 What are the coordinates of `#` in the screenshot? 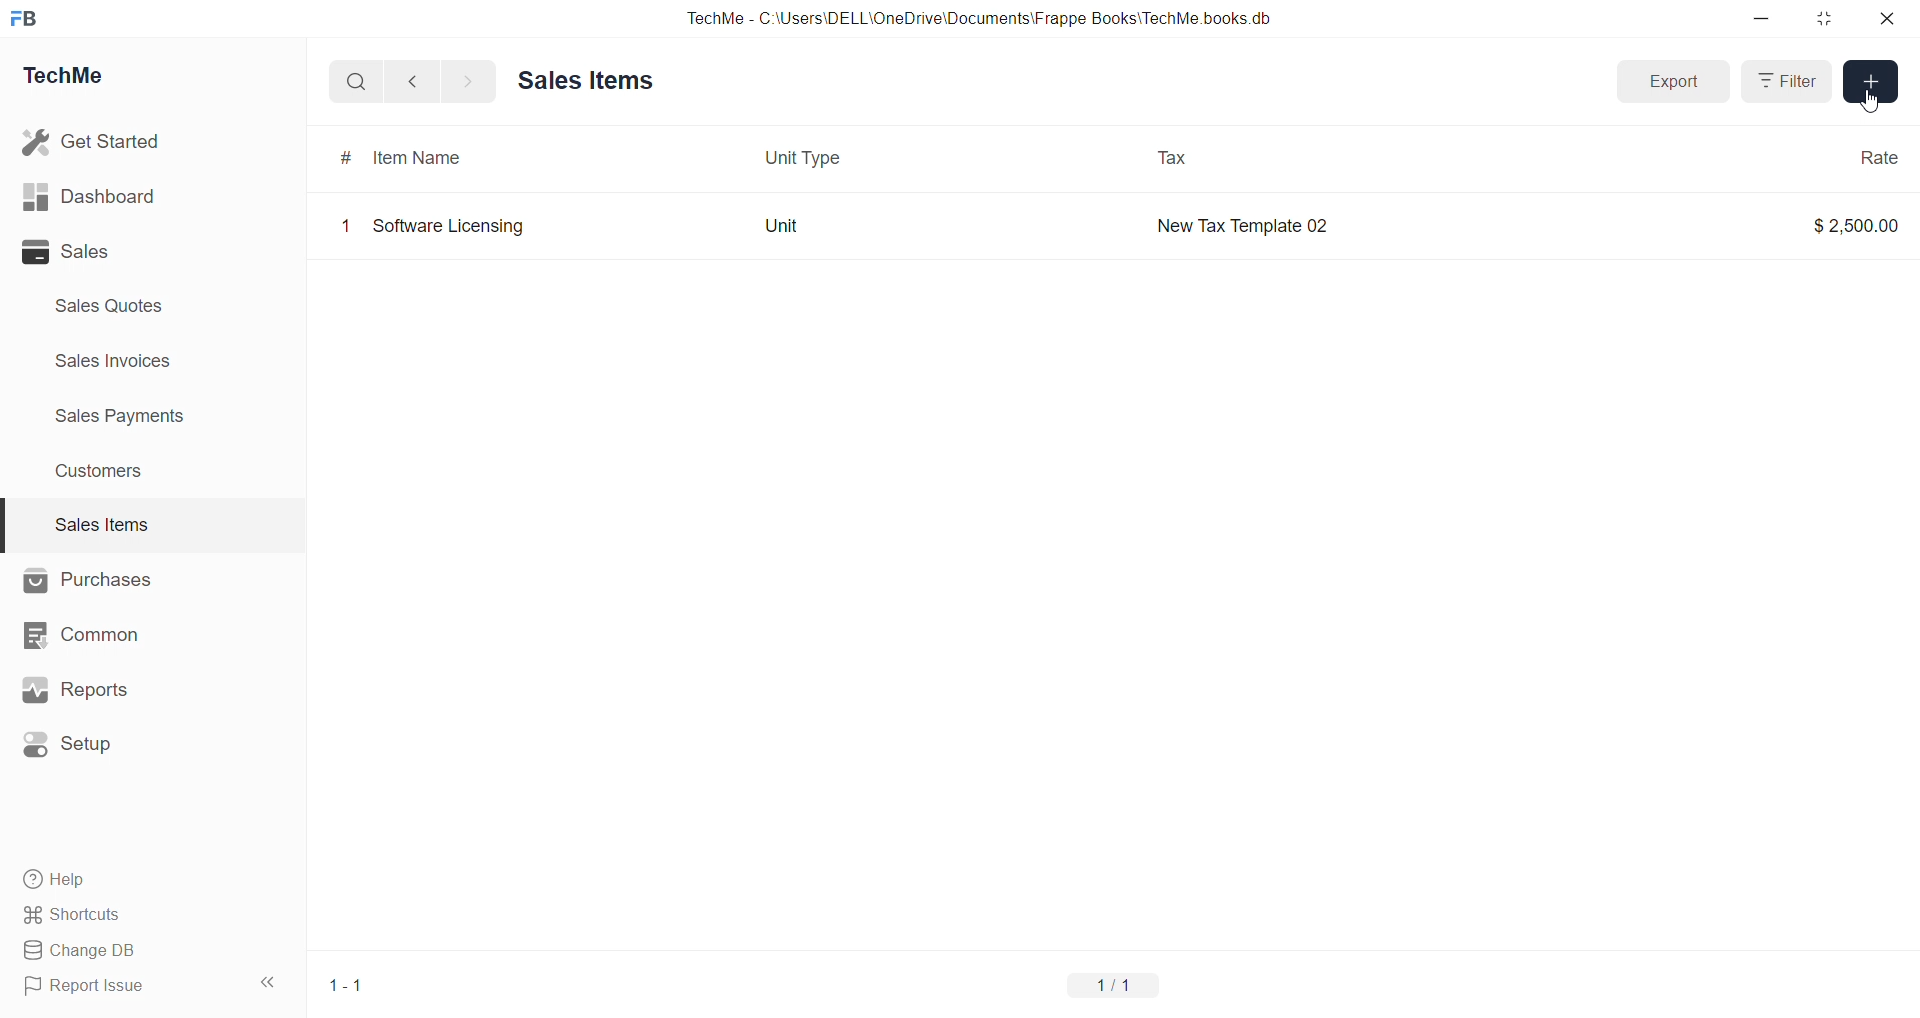 It's located at (344, 156).